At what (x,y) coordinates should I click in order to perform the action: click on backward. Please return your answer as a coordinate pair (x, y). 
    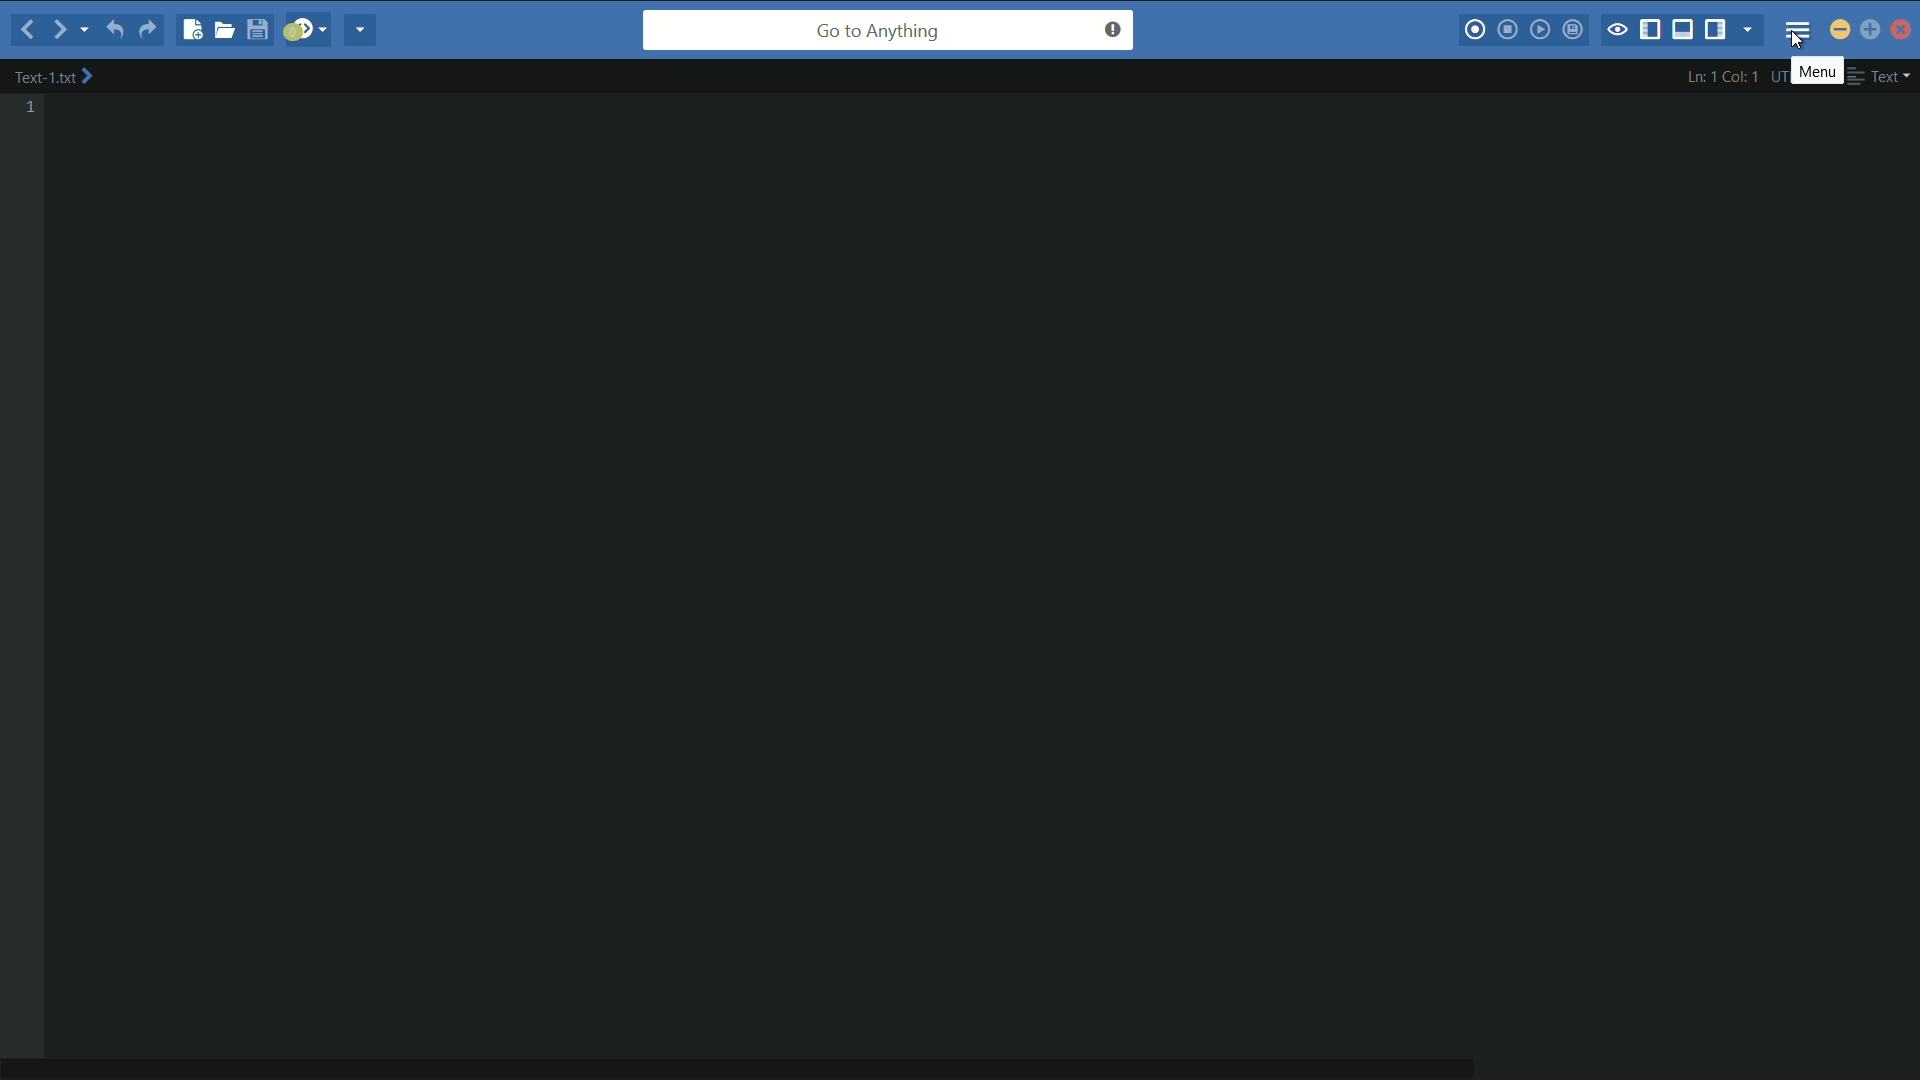
    Looking at the image, I should click on (23, 29).